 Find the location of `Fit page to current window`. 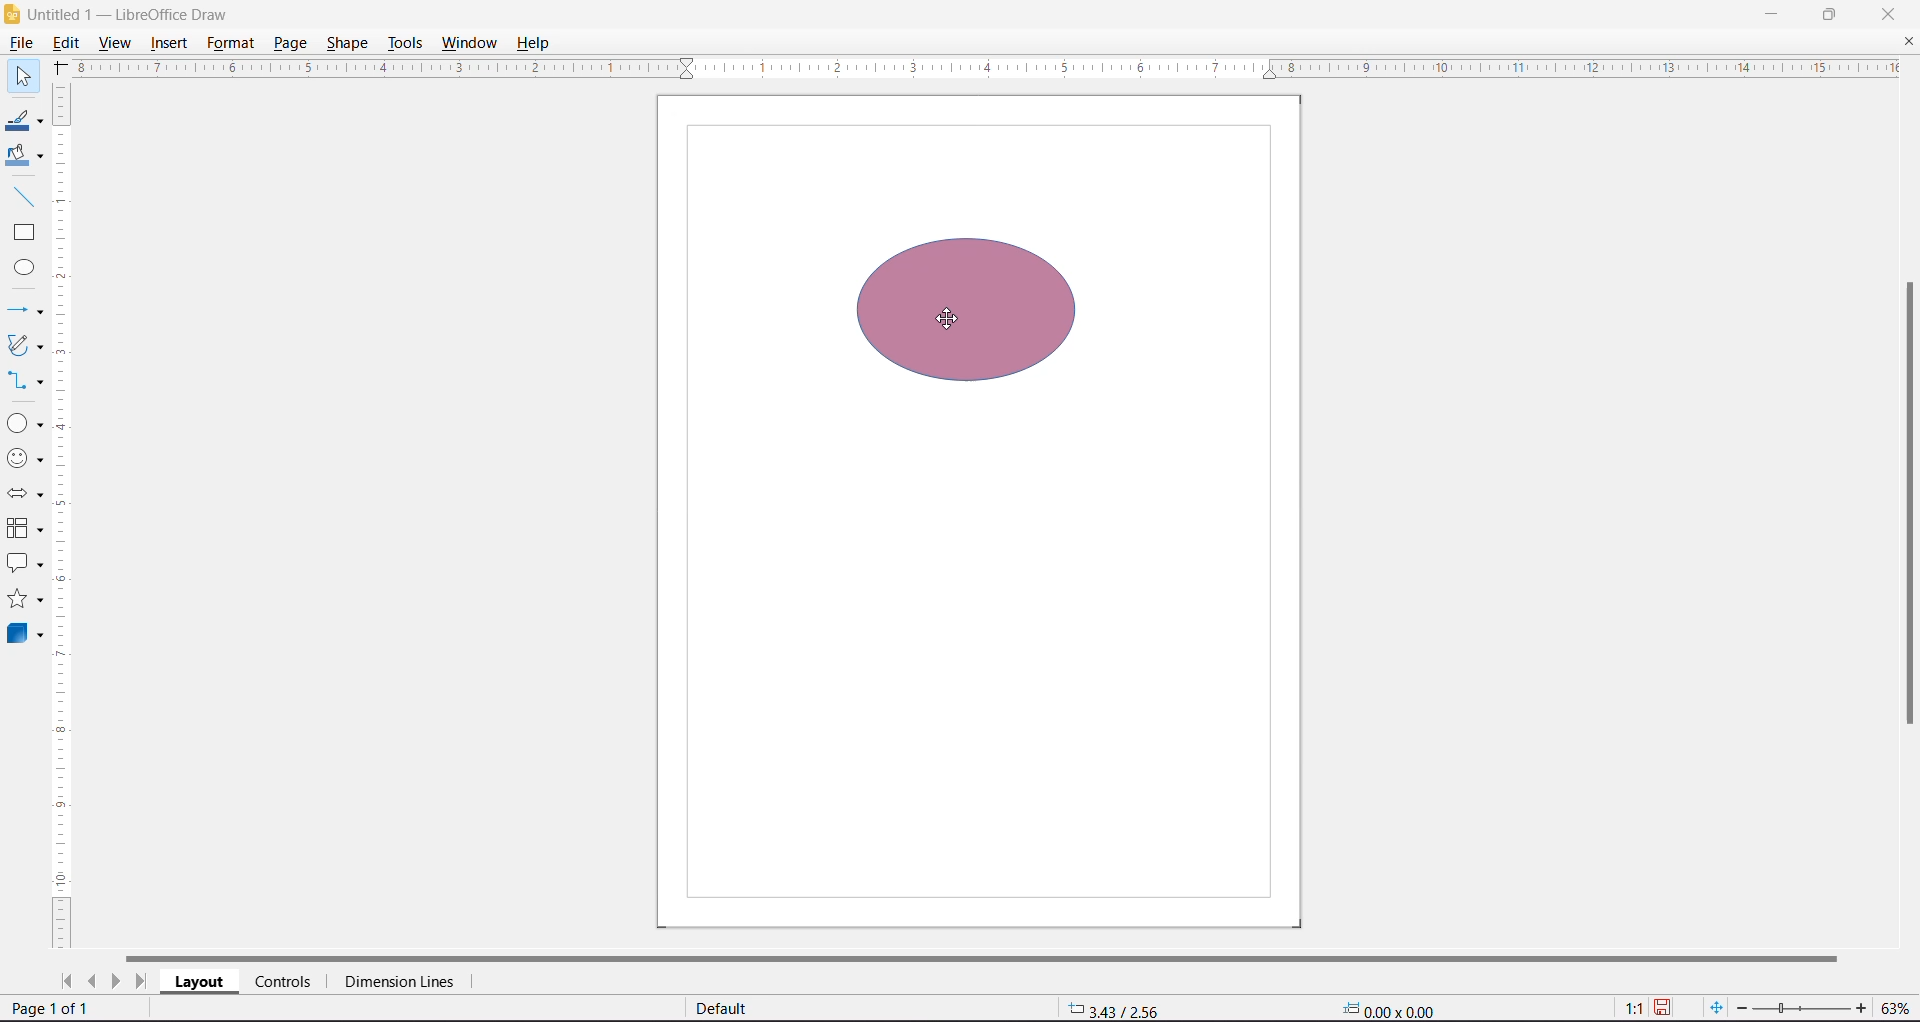

Fit page to current window is located at coordinates (1718, 1008).